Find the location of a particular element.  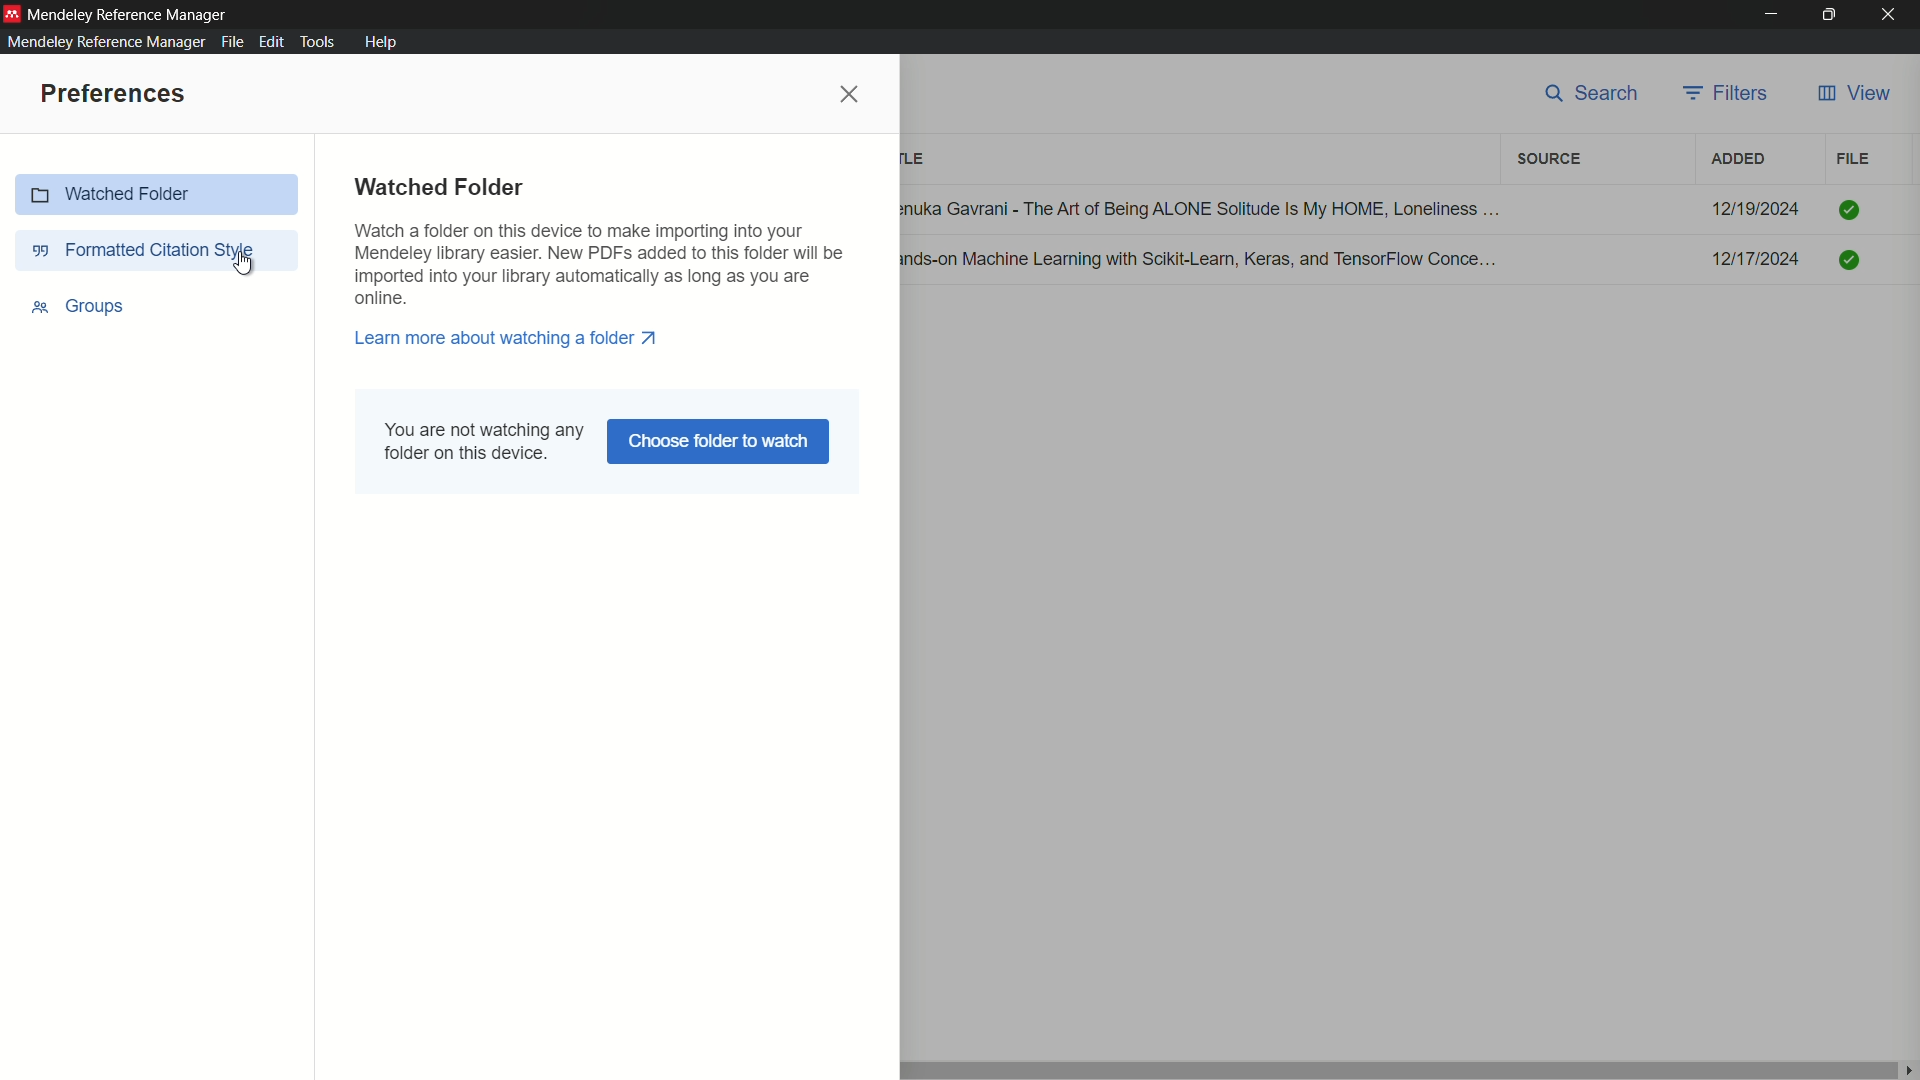

help menu is located at coordinates (380, 41).